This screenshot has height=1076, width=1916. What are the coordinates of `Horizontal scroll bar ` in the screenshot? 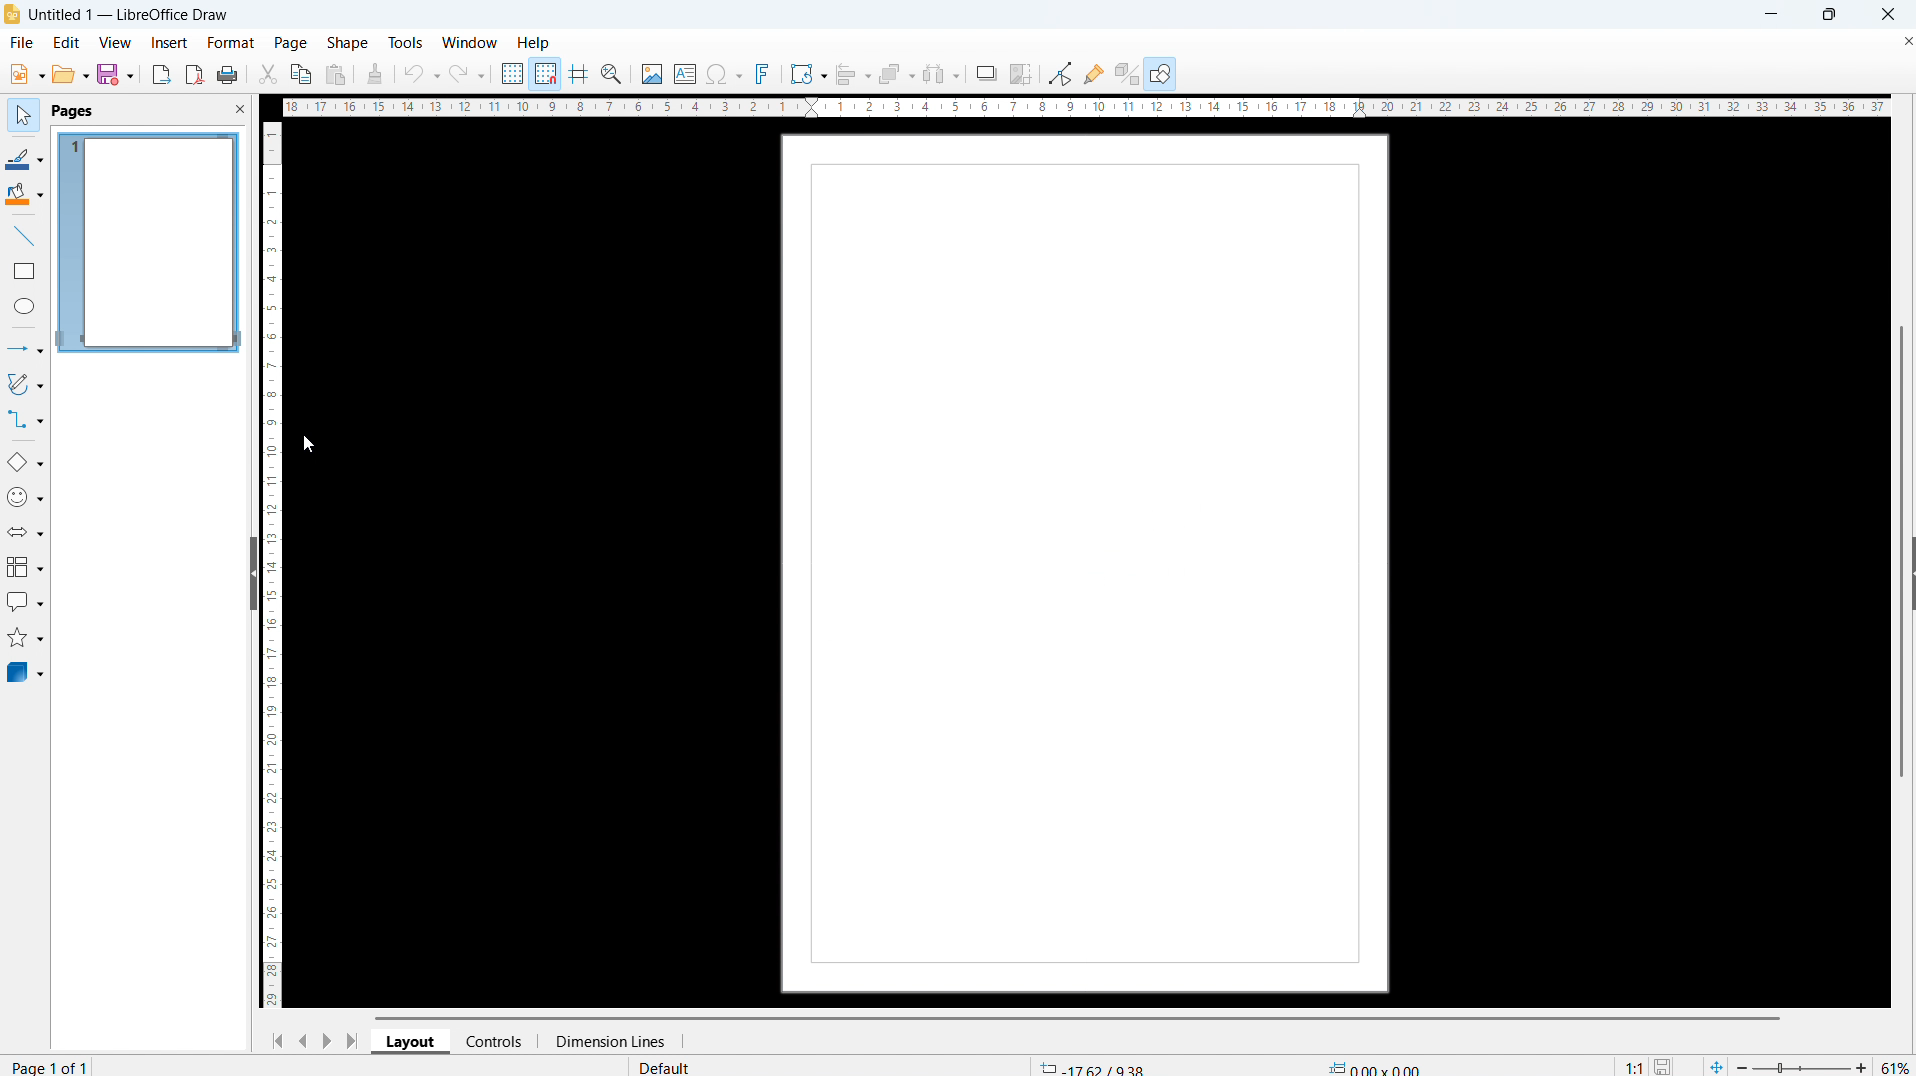 It's located at (1076, 1015).